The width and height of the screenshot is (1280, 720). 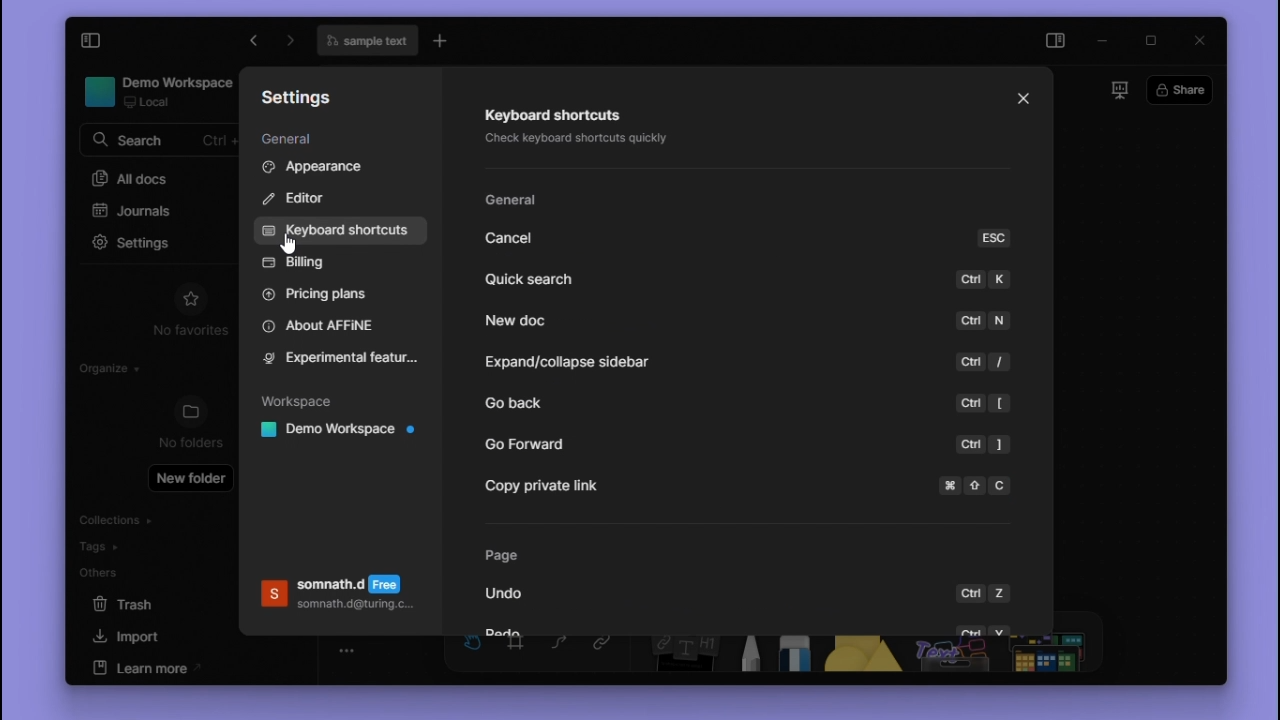 What do you see at coordinates (1150, 37) in the screenshot?
I see `maximize` at bounding box center [1150, 37].